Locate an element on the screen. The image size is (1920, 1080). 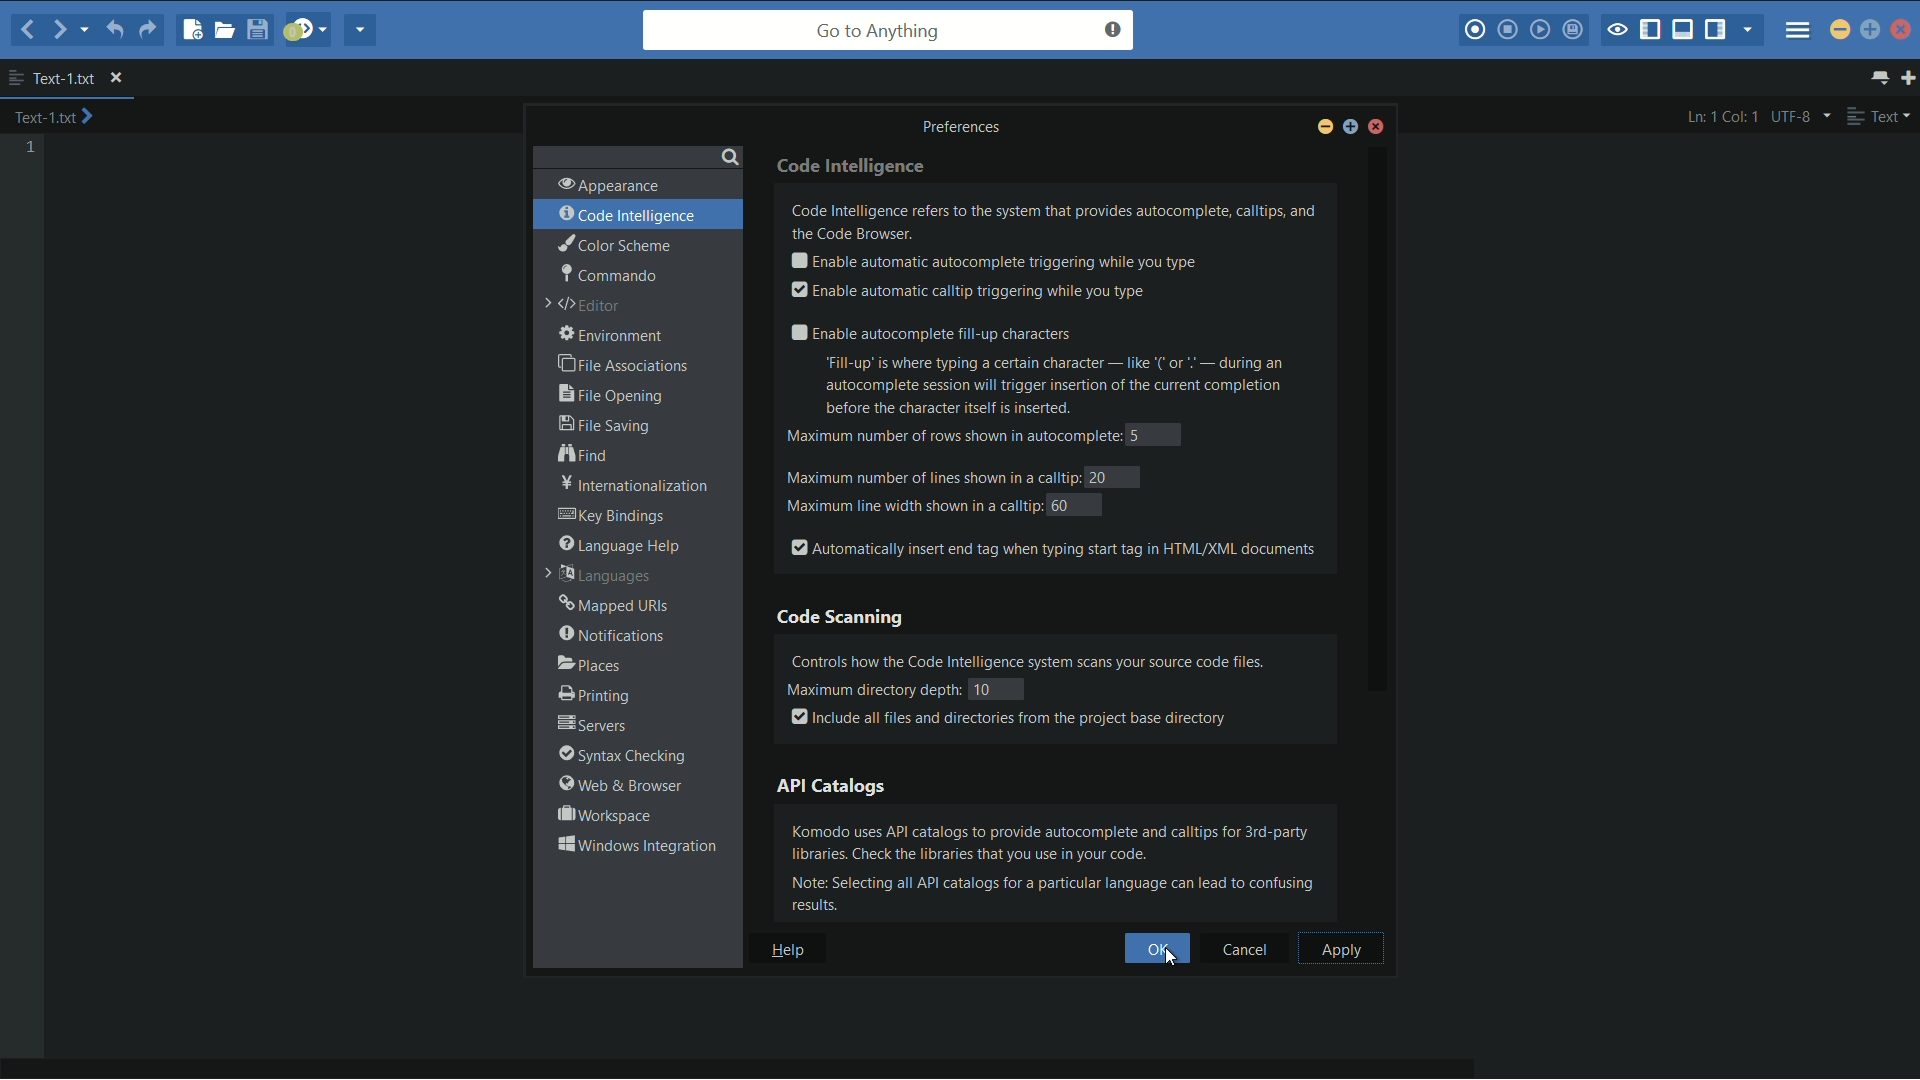
minimize is located at coordinates (1323, 129).